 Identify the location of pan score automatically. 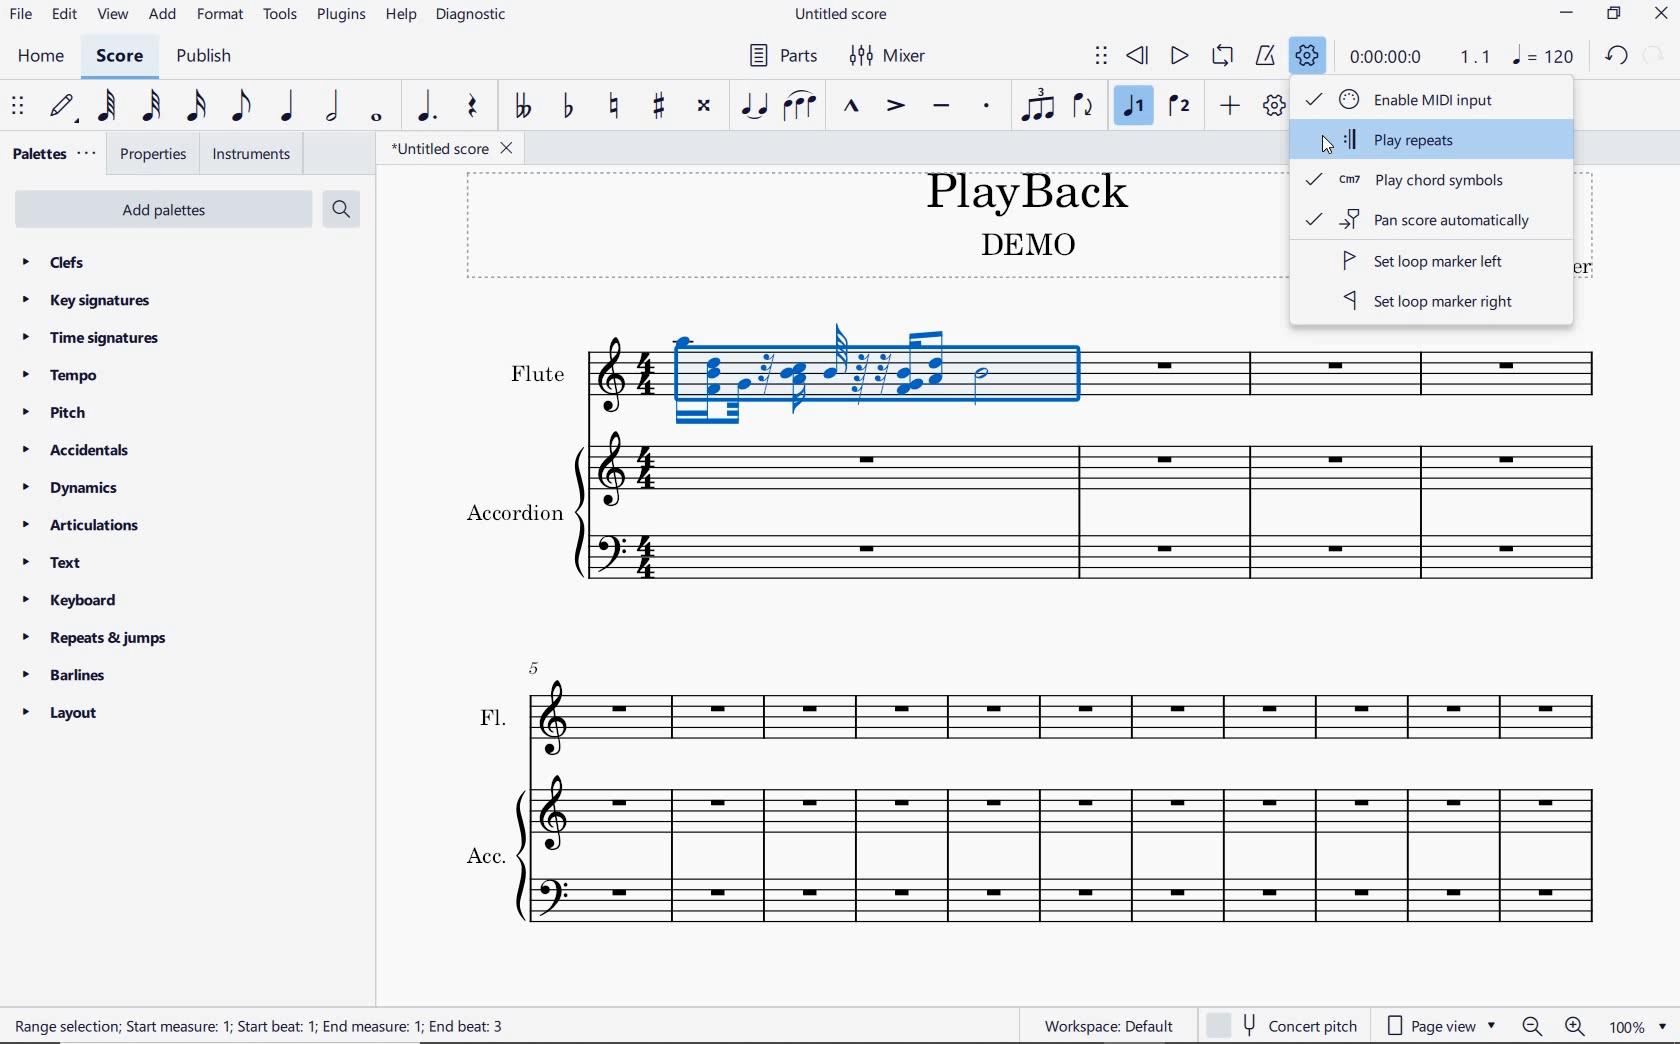
(1431, 216).